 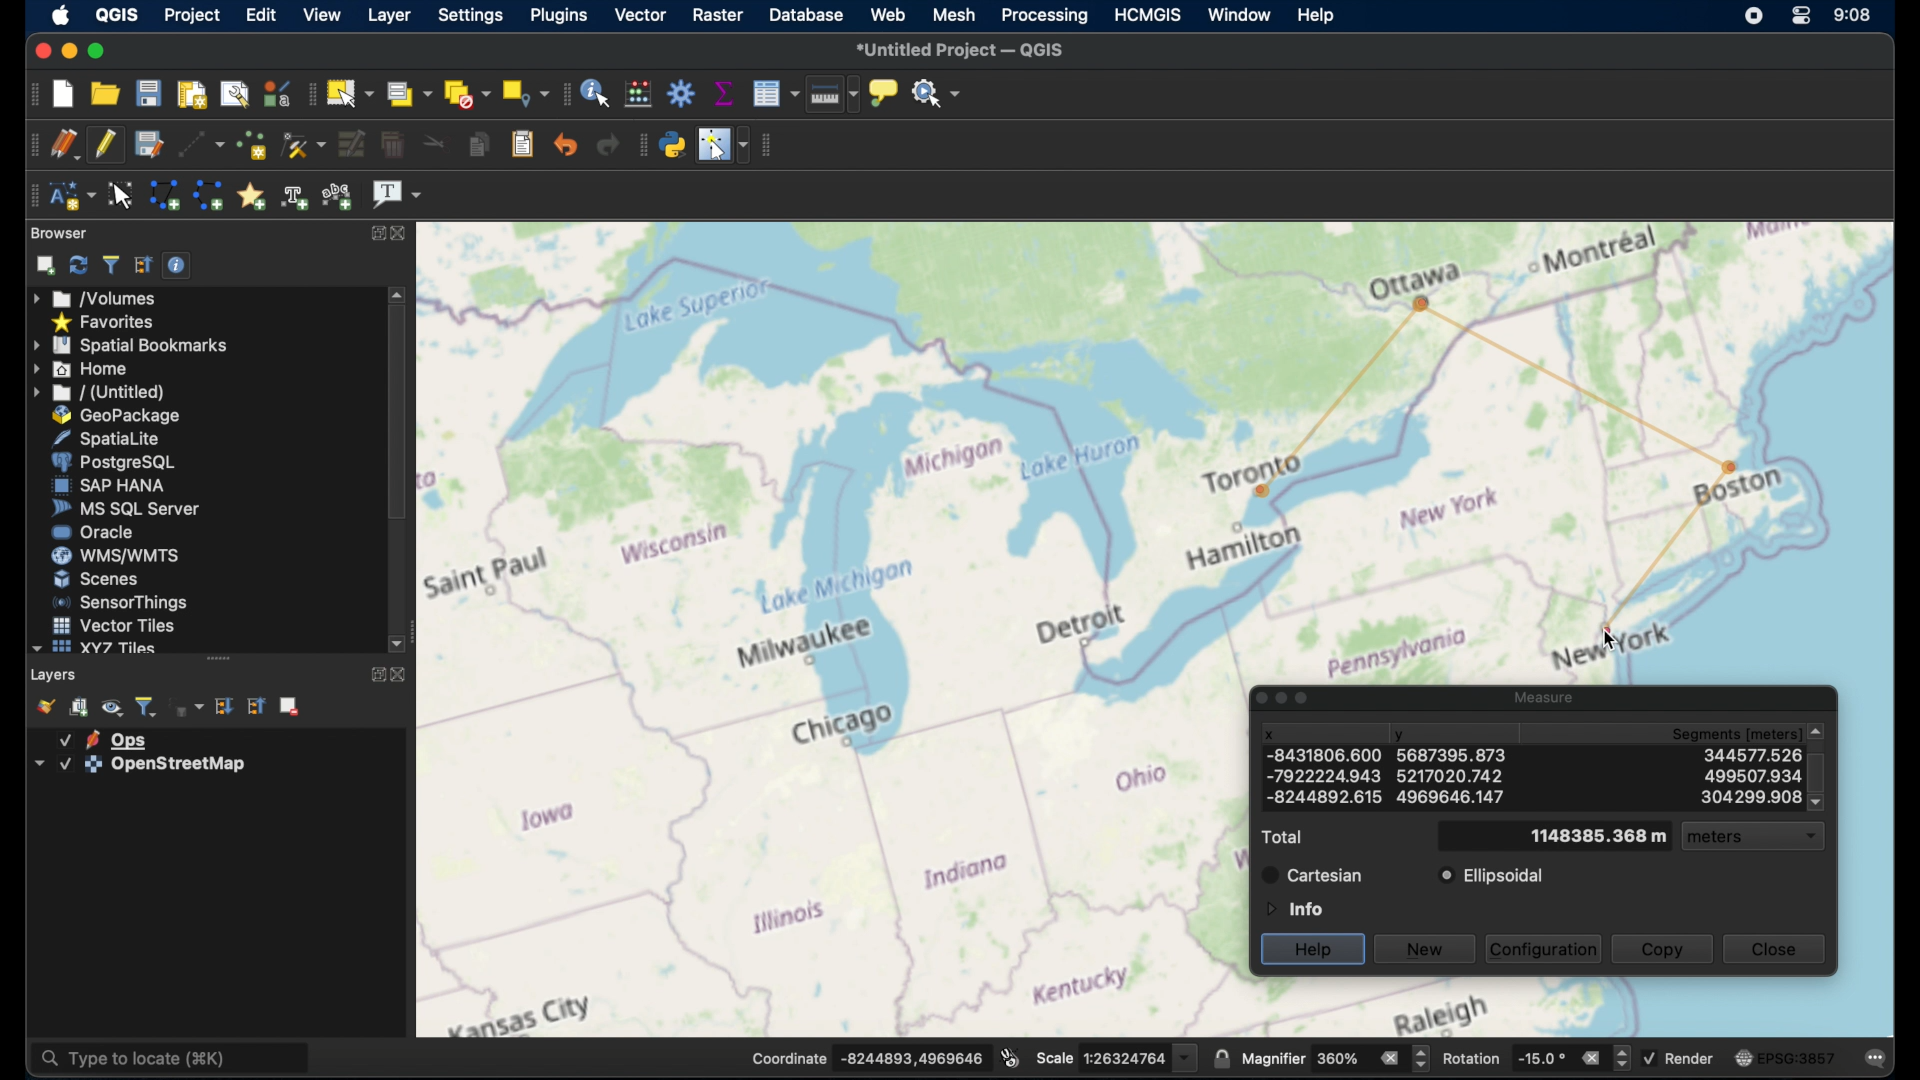 What do you see at coordinates (398, 294) in the screenshot?
I see `scroll up arrow` at bounding box center [398, 294].